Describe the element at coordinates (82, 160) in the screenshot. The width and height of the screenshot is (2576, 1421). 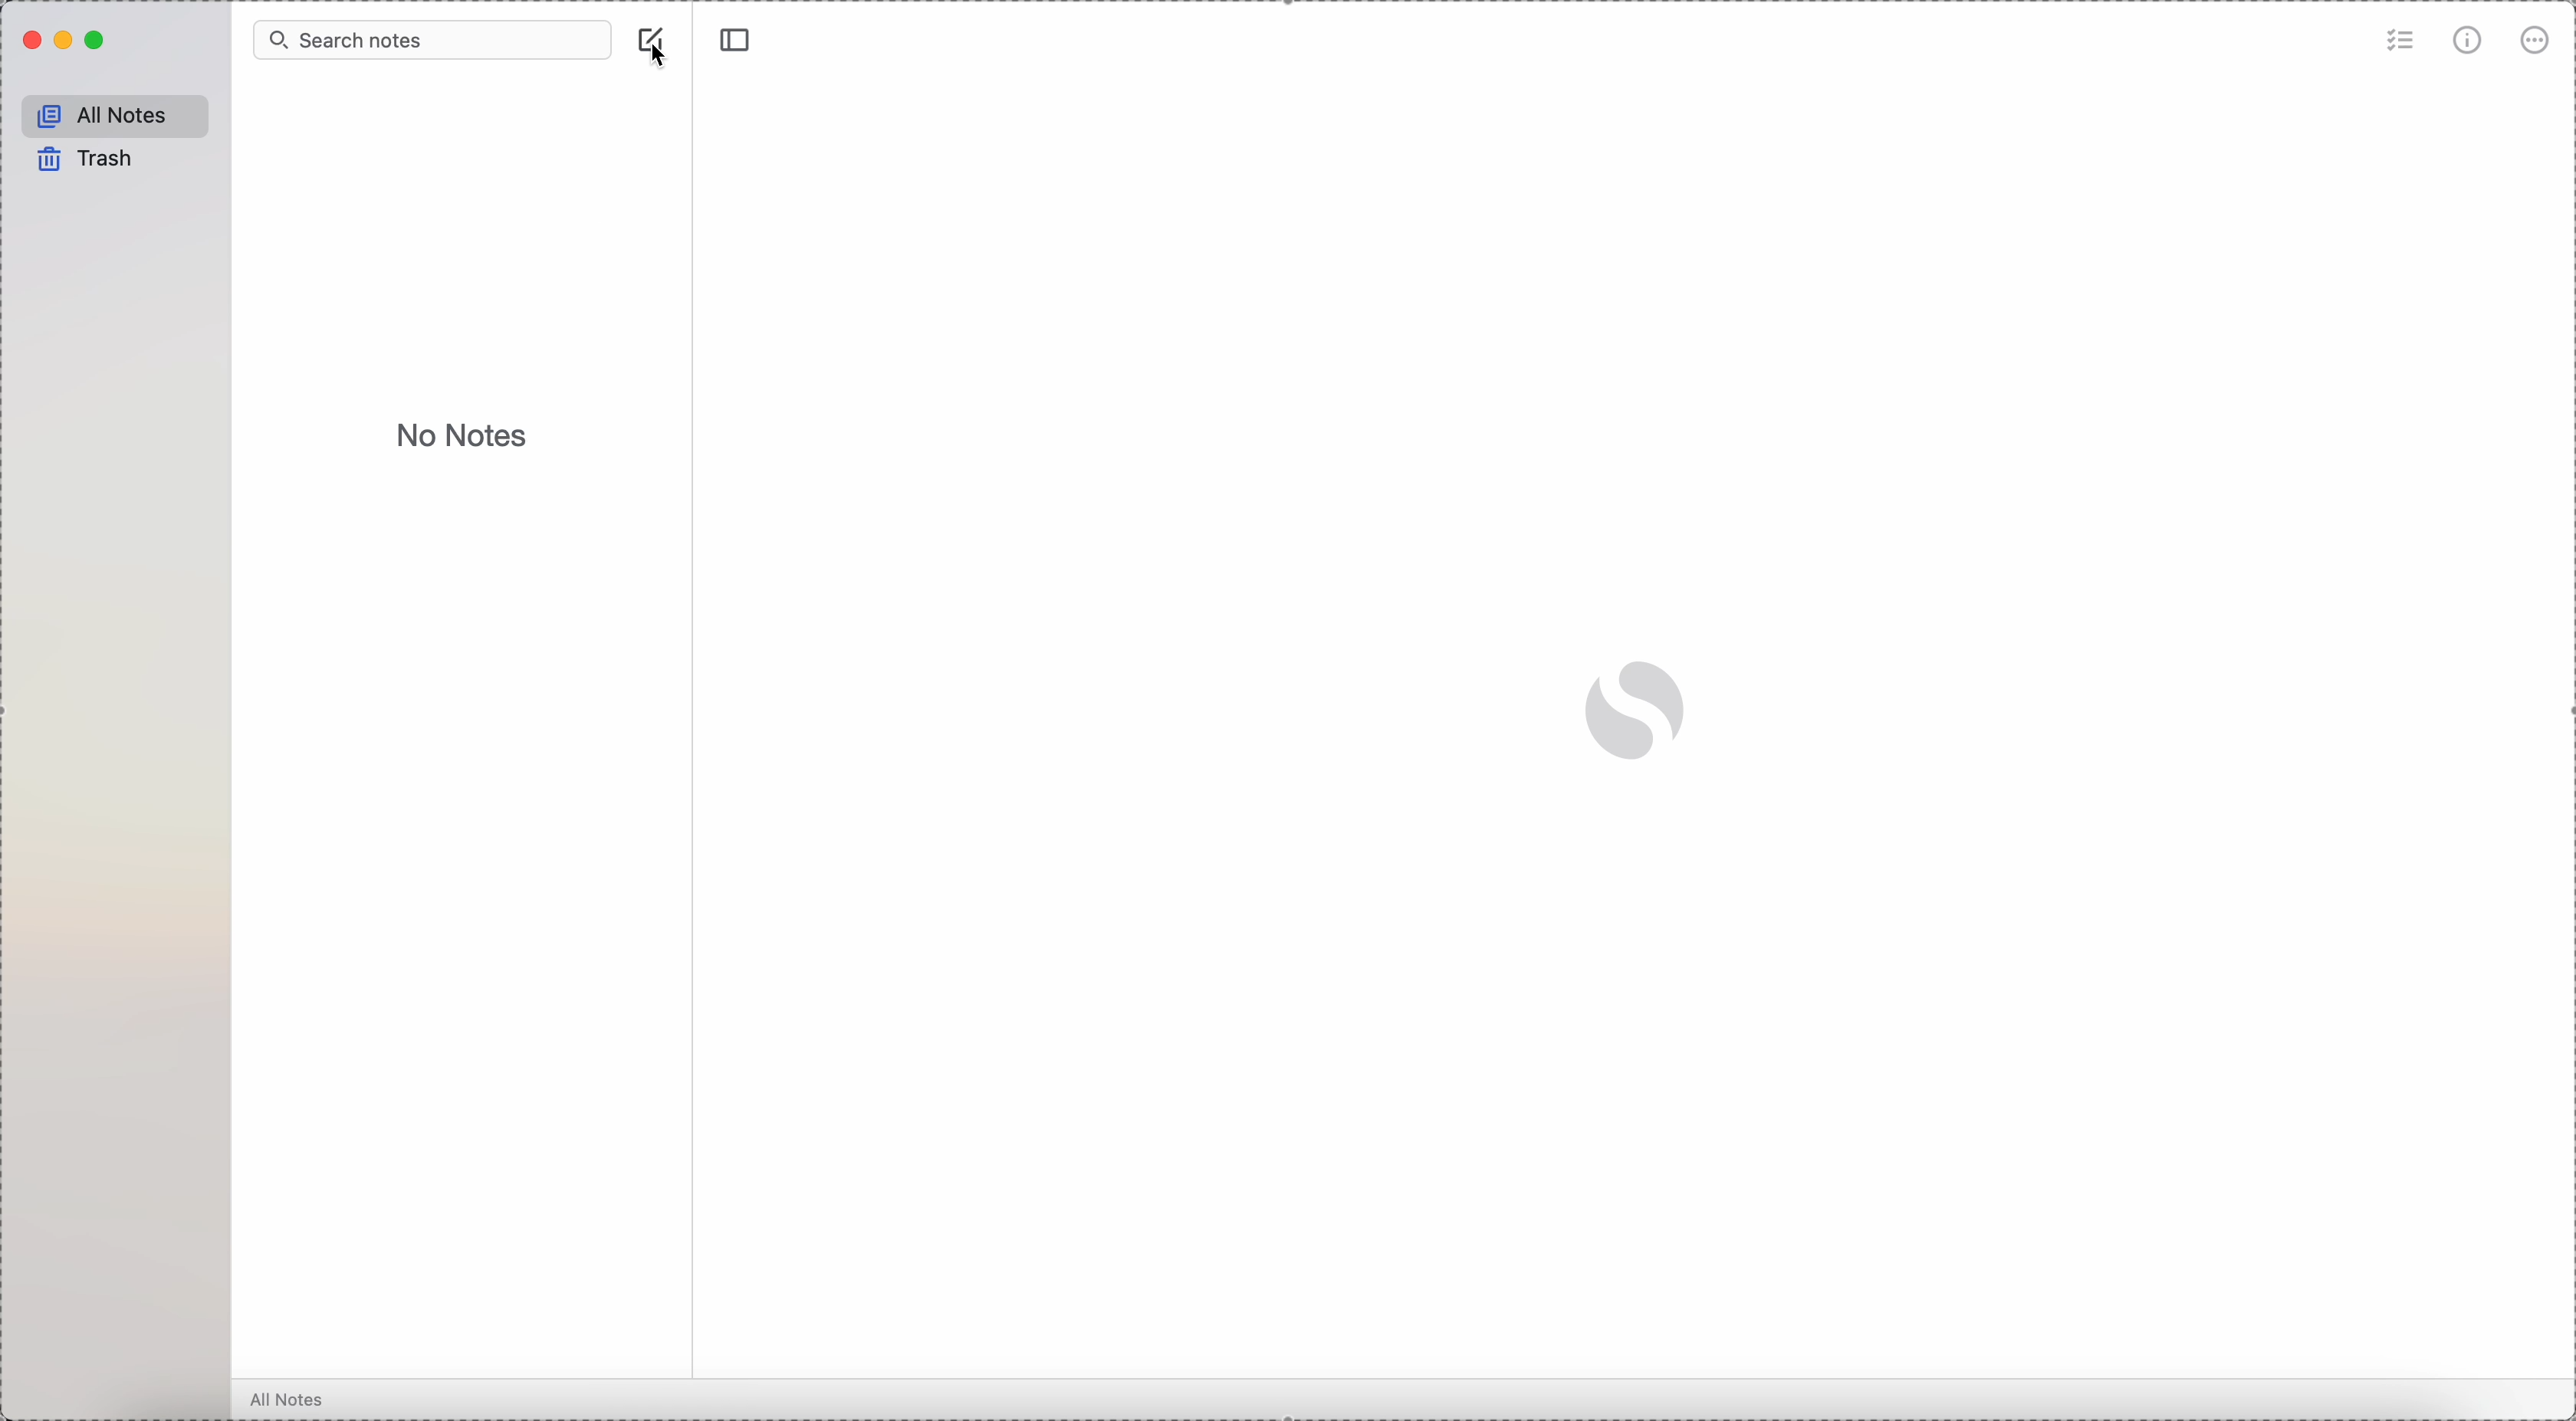
I see `trash` at that location.